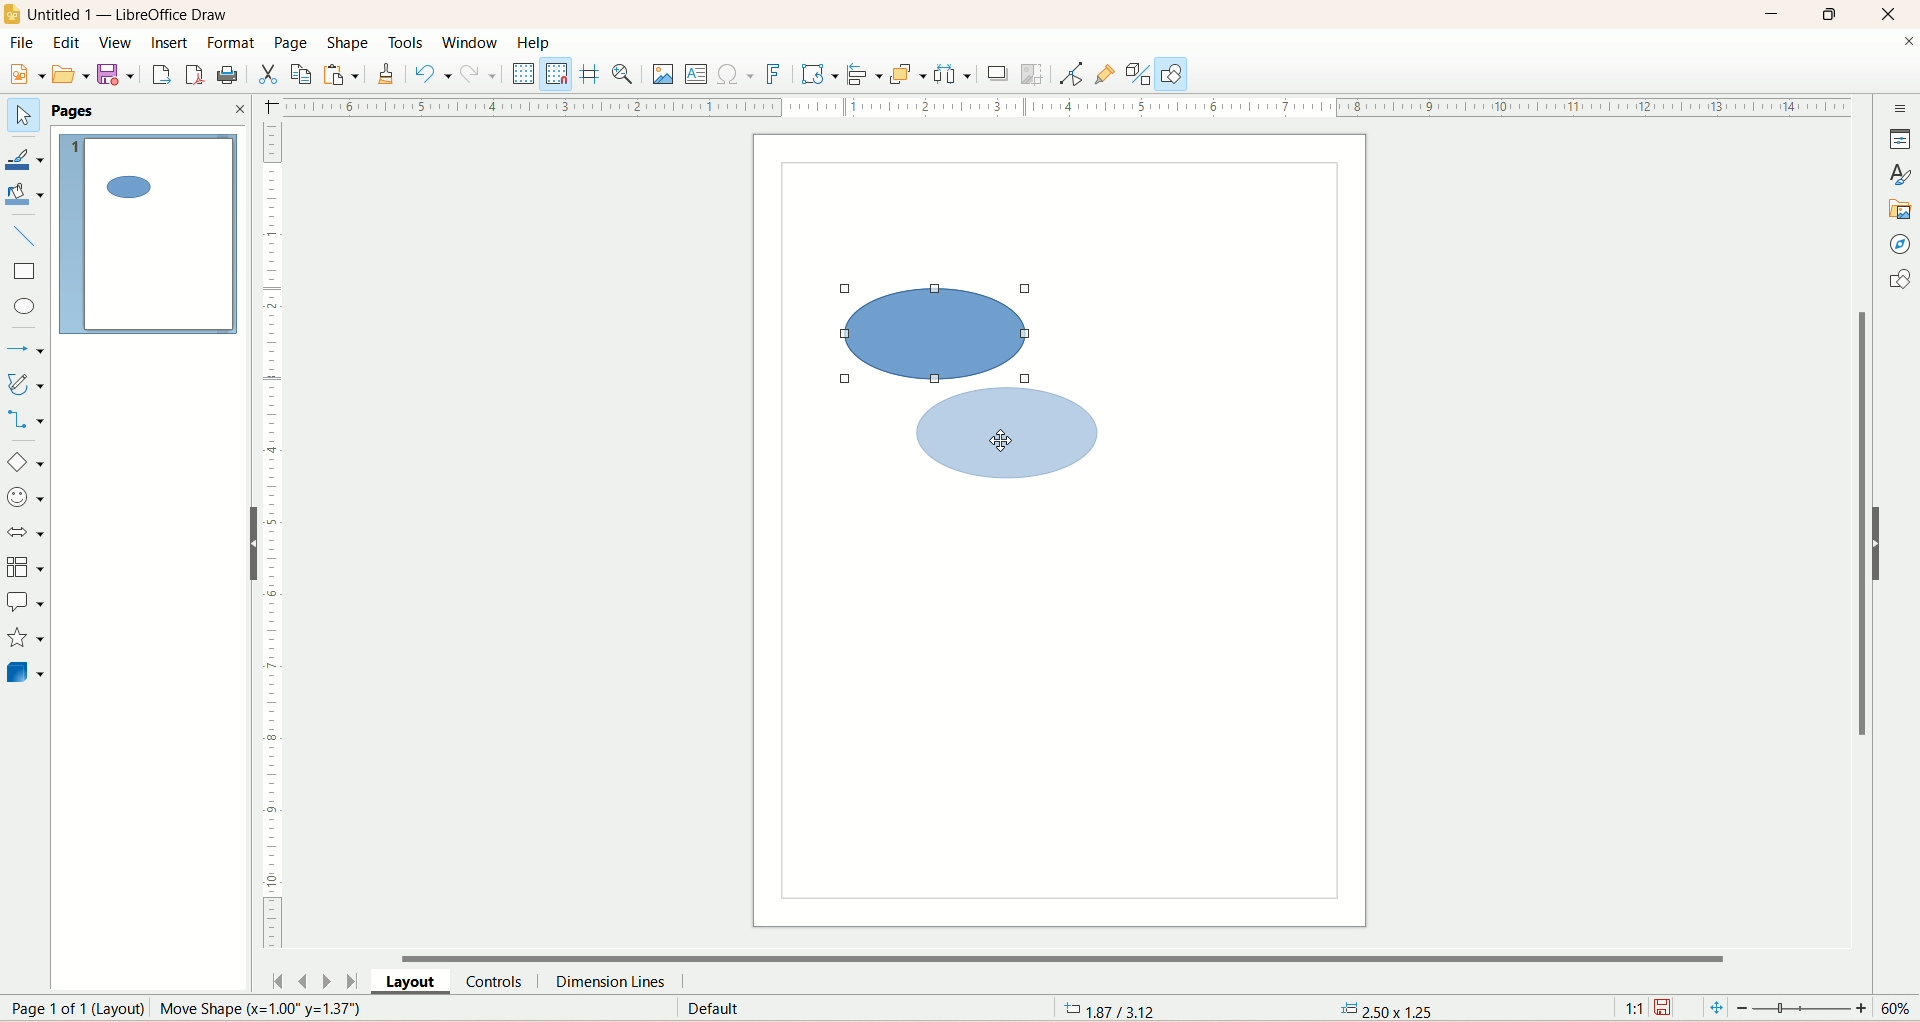 The width and height of the screenshot is (1920, 1022). Describe the element at coordinates (273, 537) in the screenshot. I see `scale bar` at that location.